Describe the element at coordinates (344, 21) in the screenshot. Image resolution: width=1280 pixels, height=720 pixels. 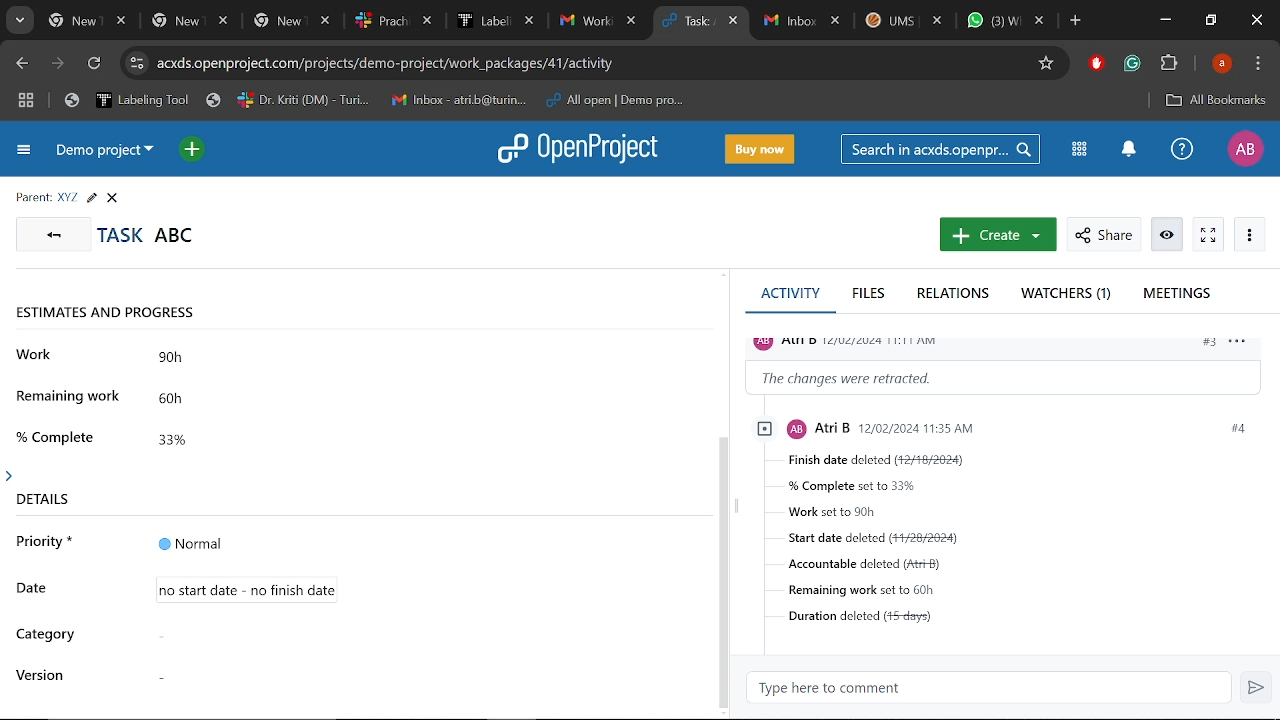
I see `Other tabs` at that location.